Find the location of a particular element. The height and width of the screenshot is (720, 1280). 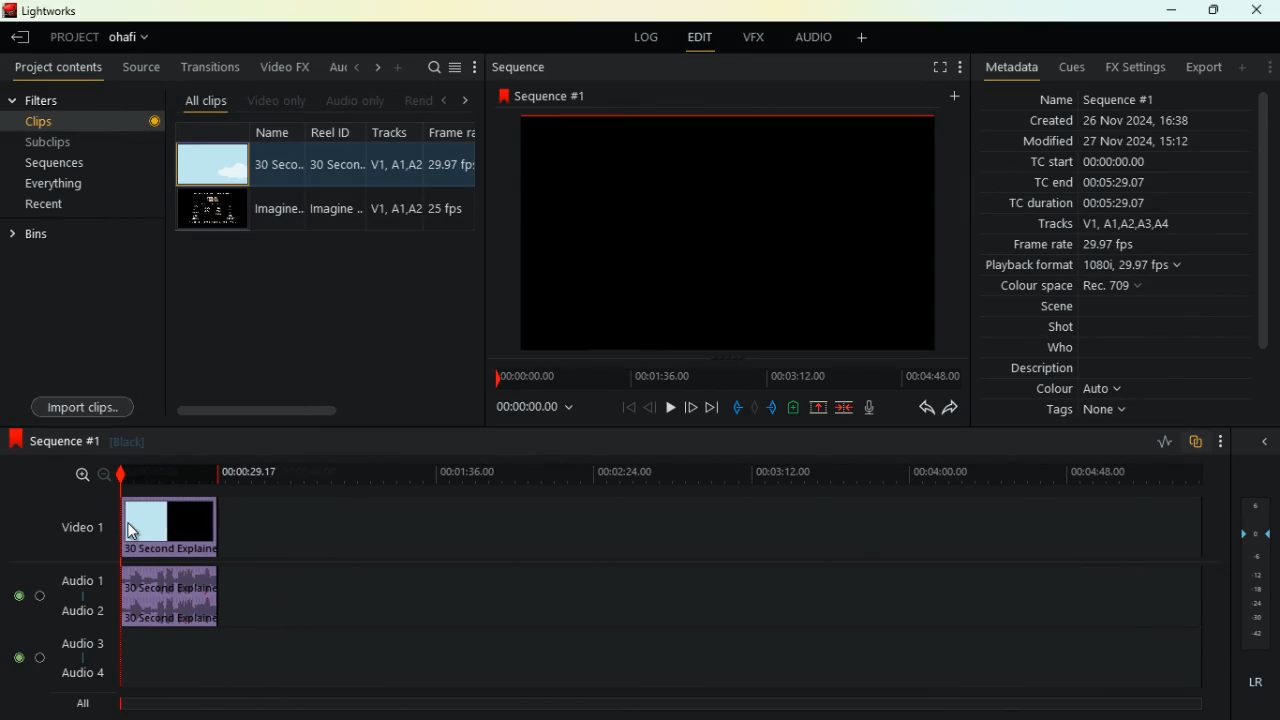

metadata is located at coordinates (1012, 67).